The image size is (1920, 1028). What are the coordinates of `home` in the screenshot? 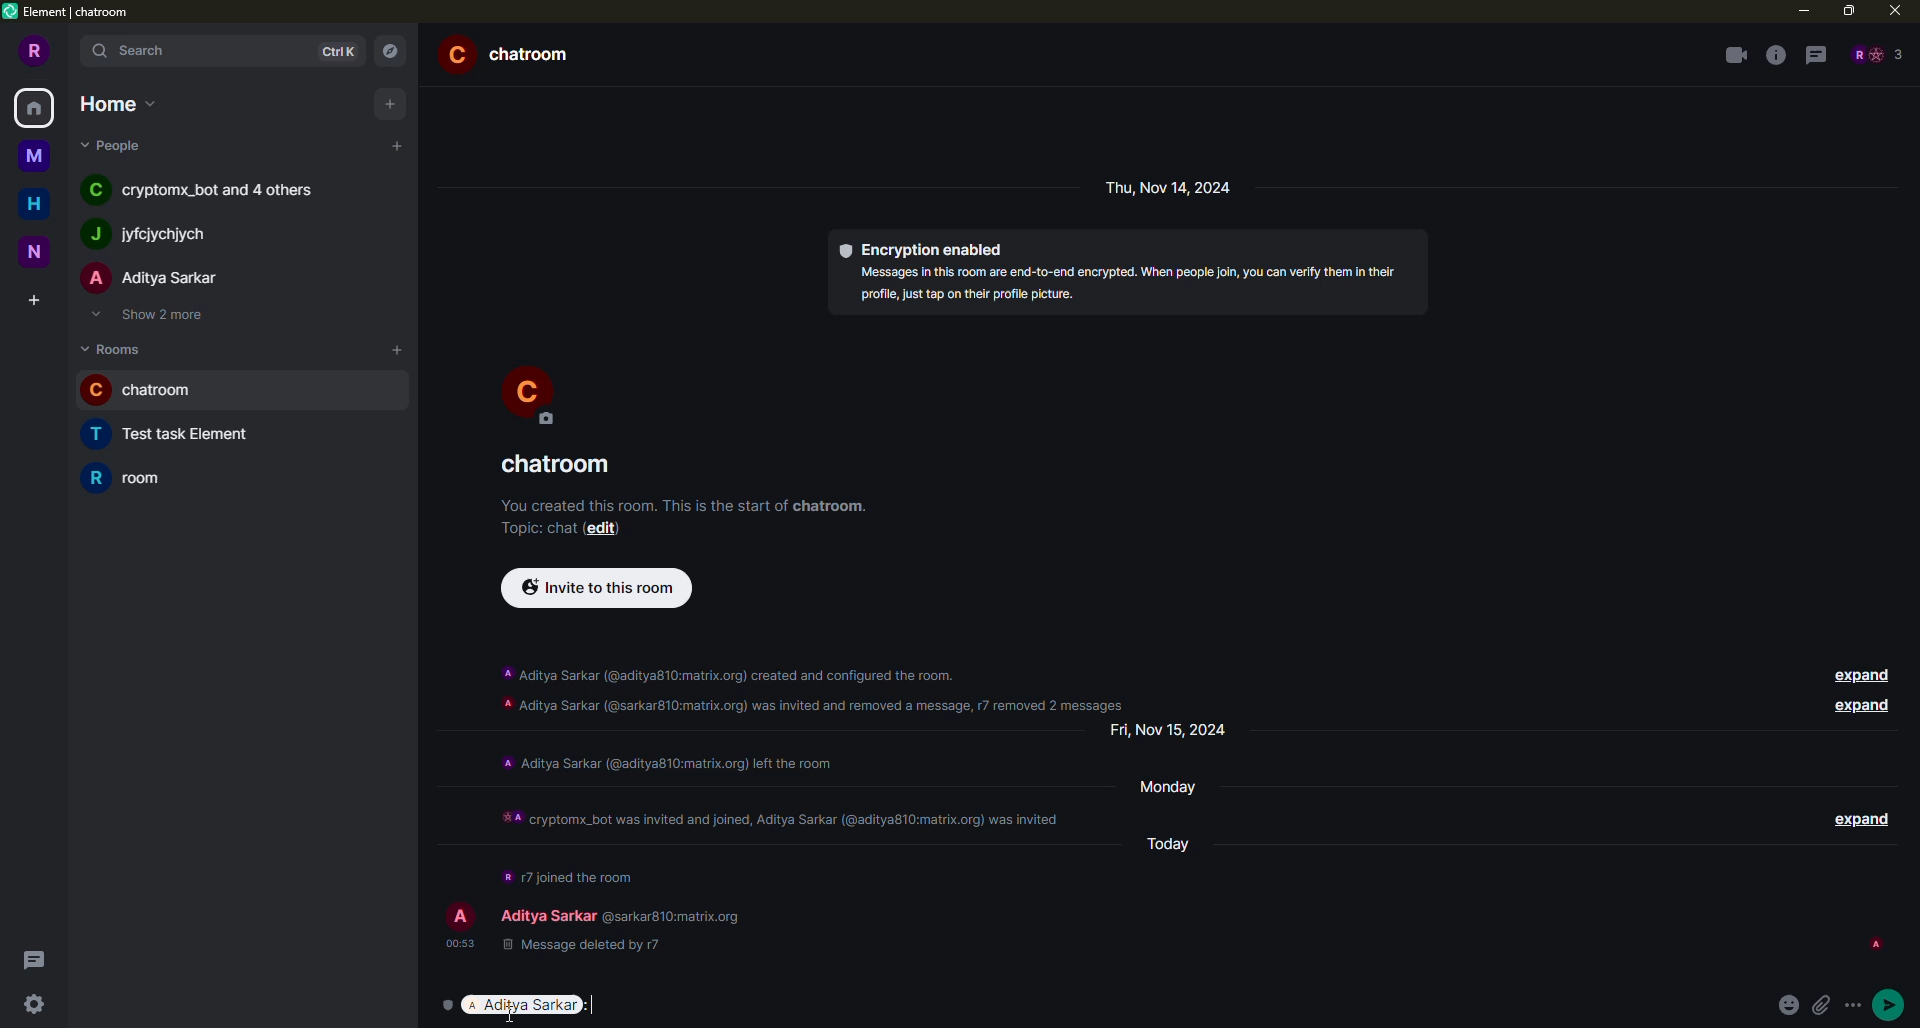 It's located at (114, 102).